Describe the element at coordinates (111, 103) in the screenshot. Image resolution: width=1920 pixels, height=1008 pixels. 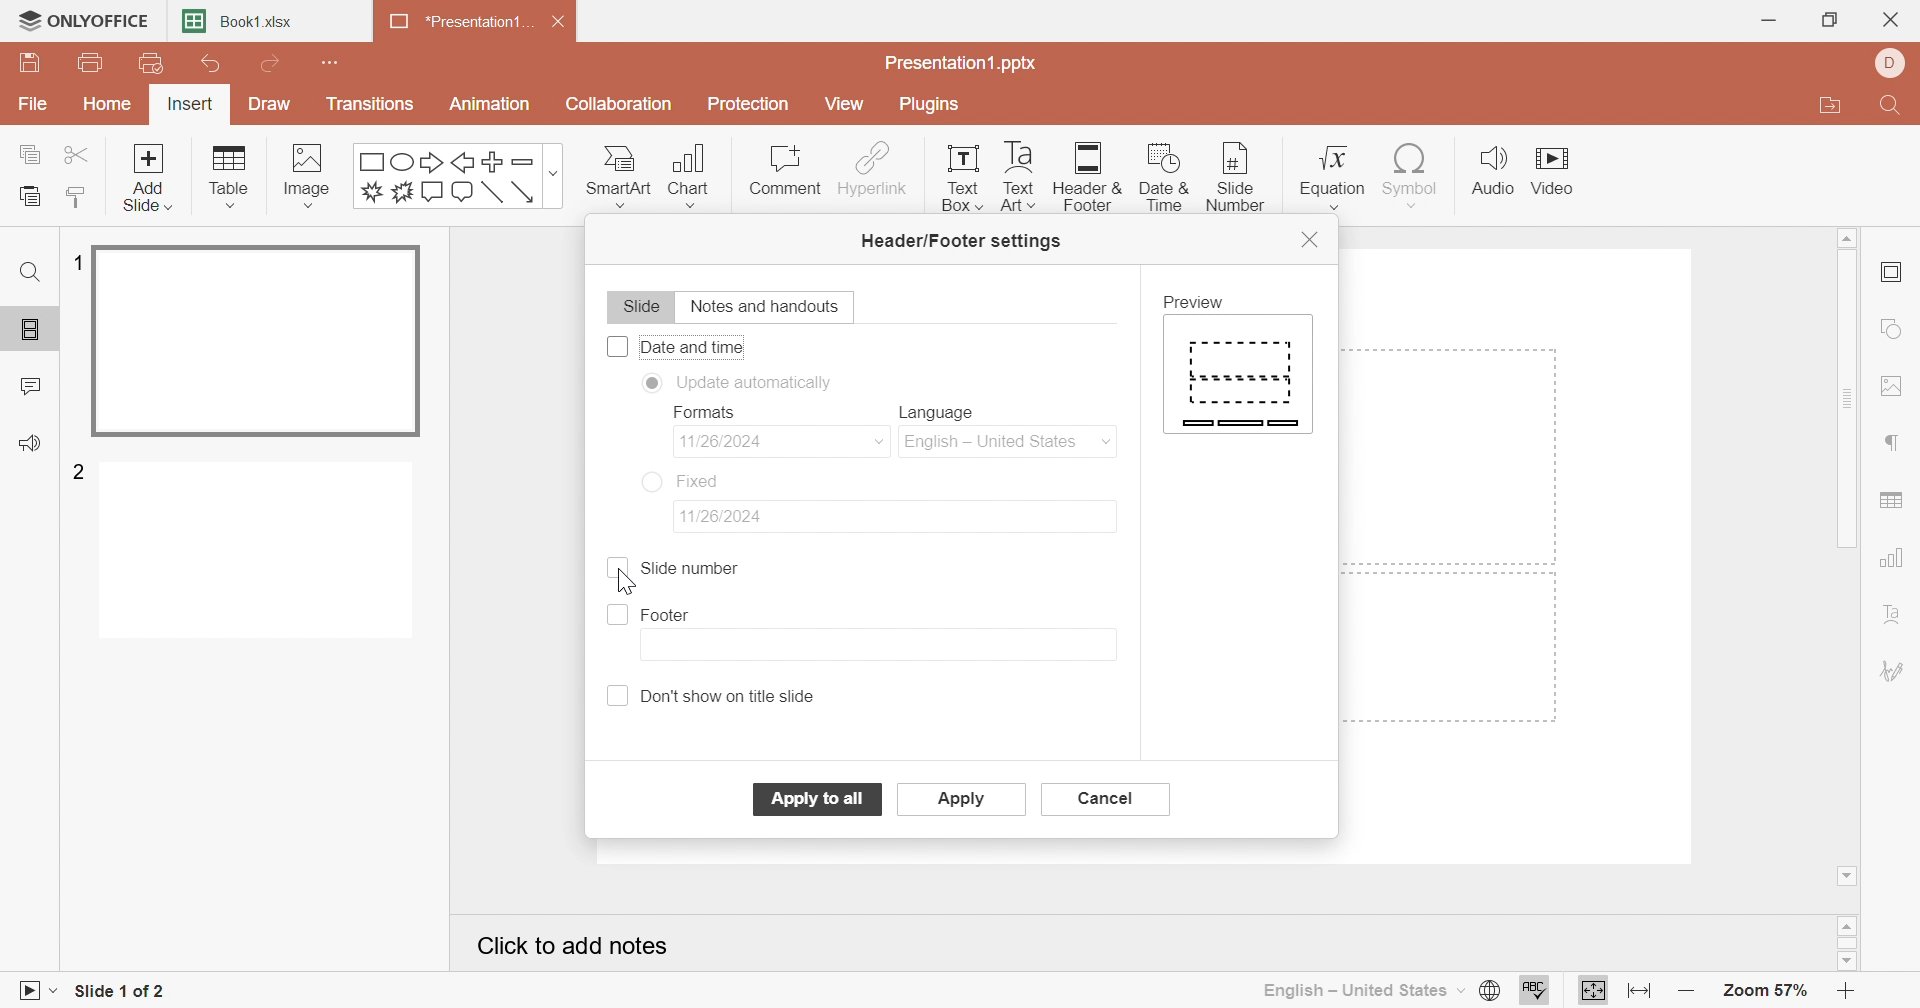
I see `Home` at that location.